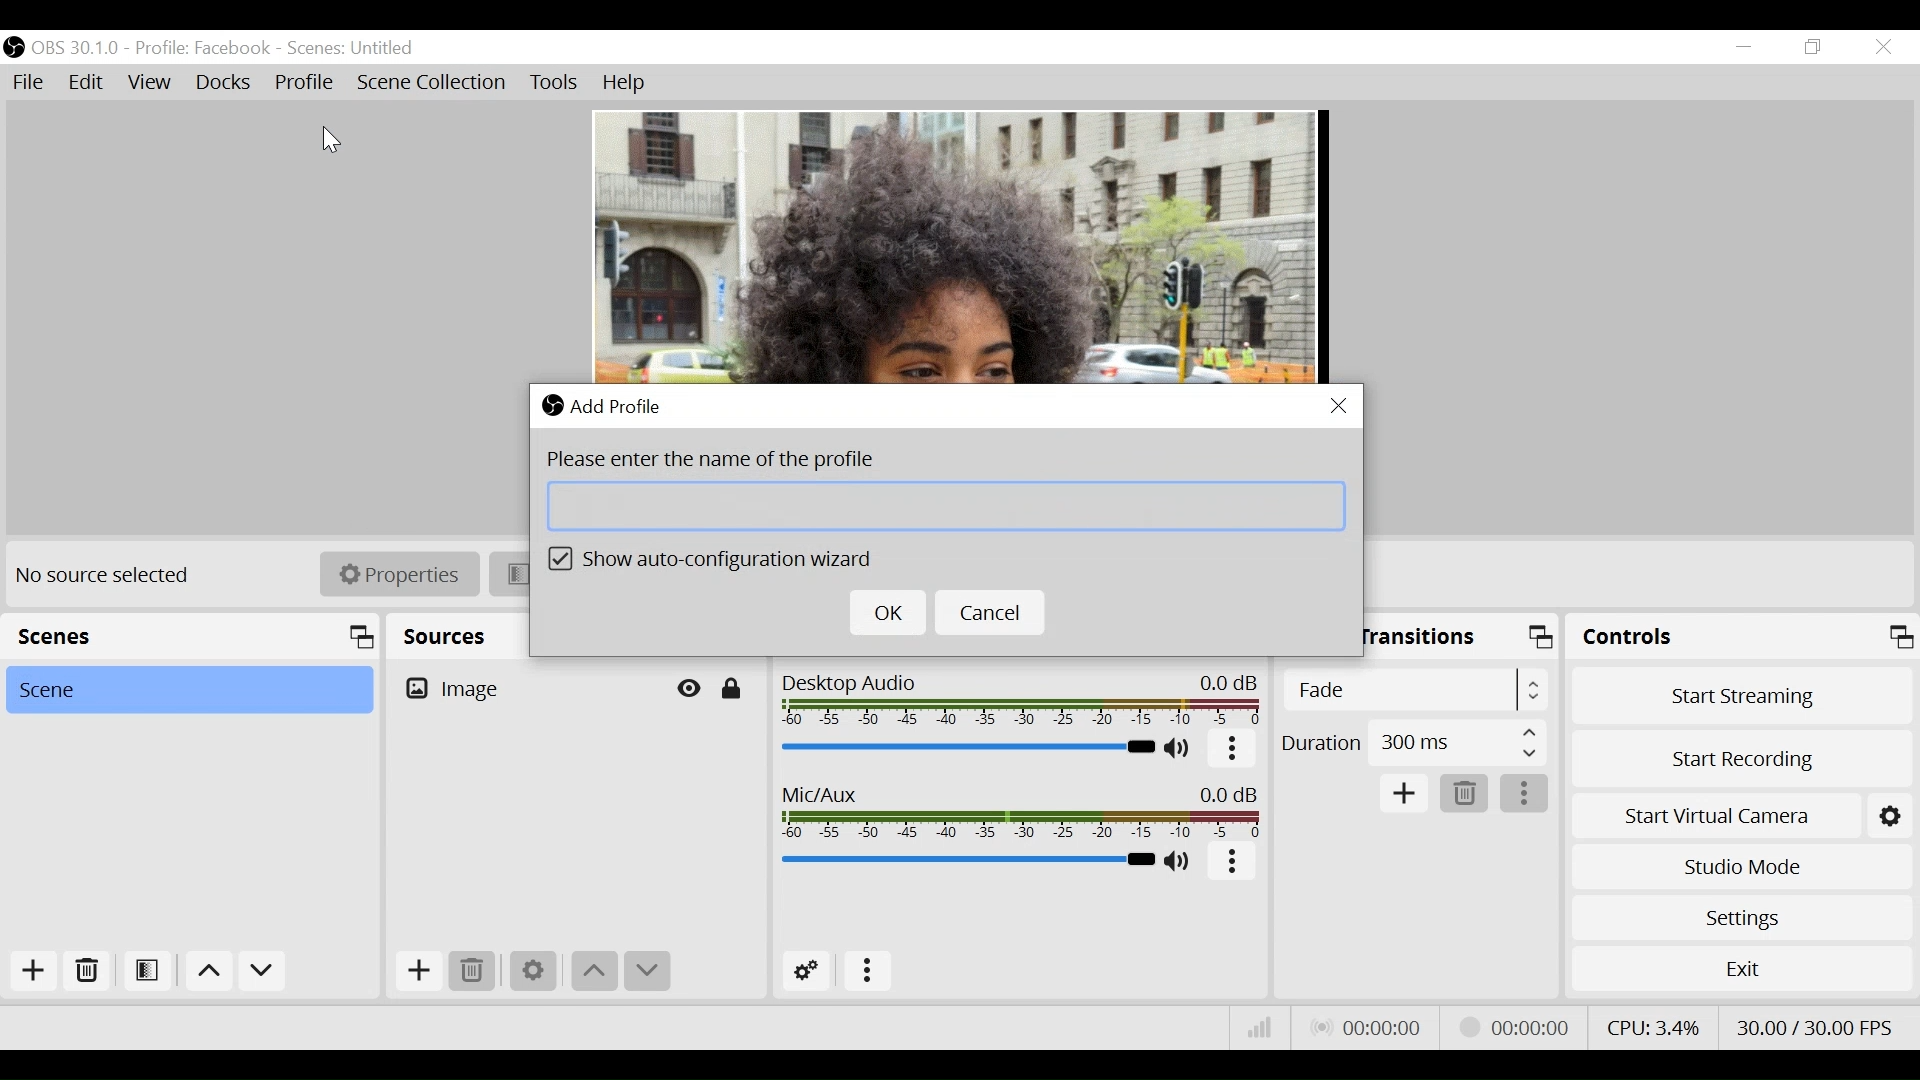 This screenshot has height=1080, width=1920. I want to click on Add, so click(417, 971).